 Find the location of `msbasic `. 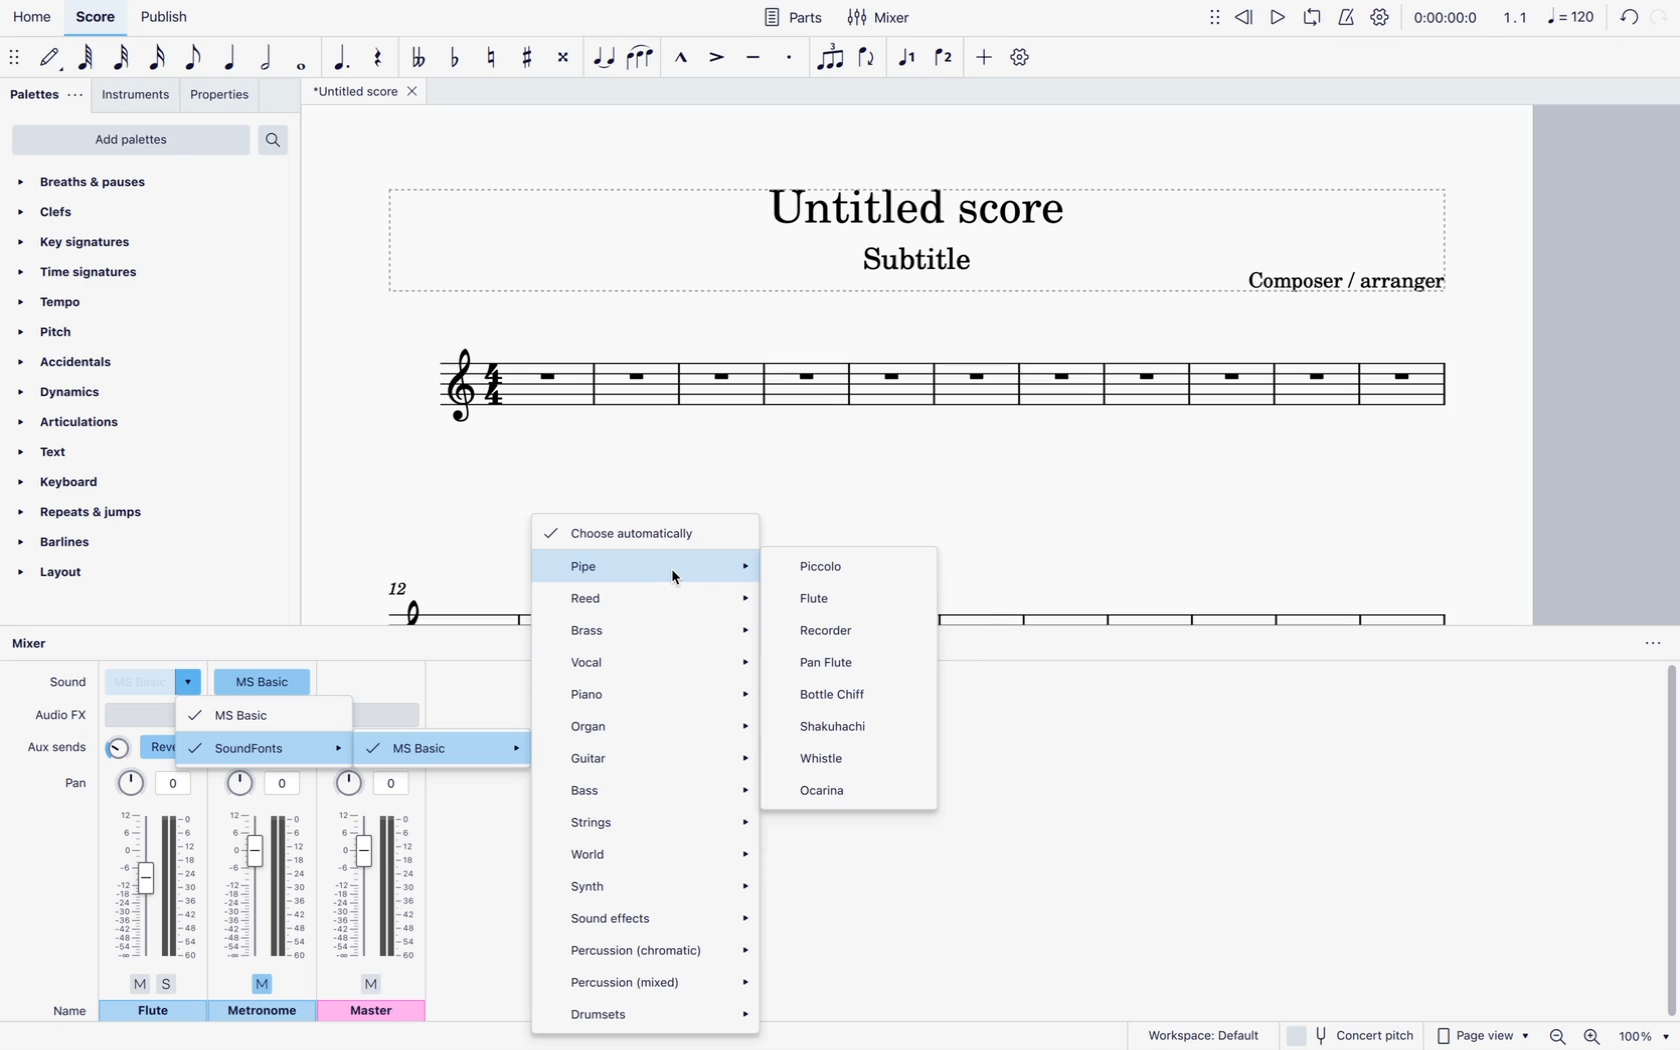

msbasic  is located at coordinates (264, 714).